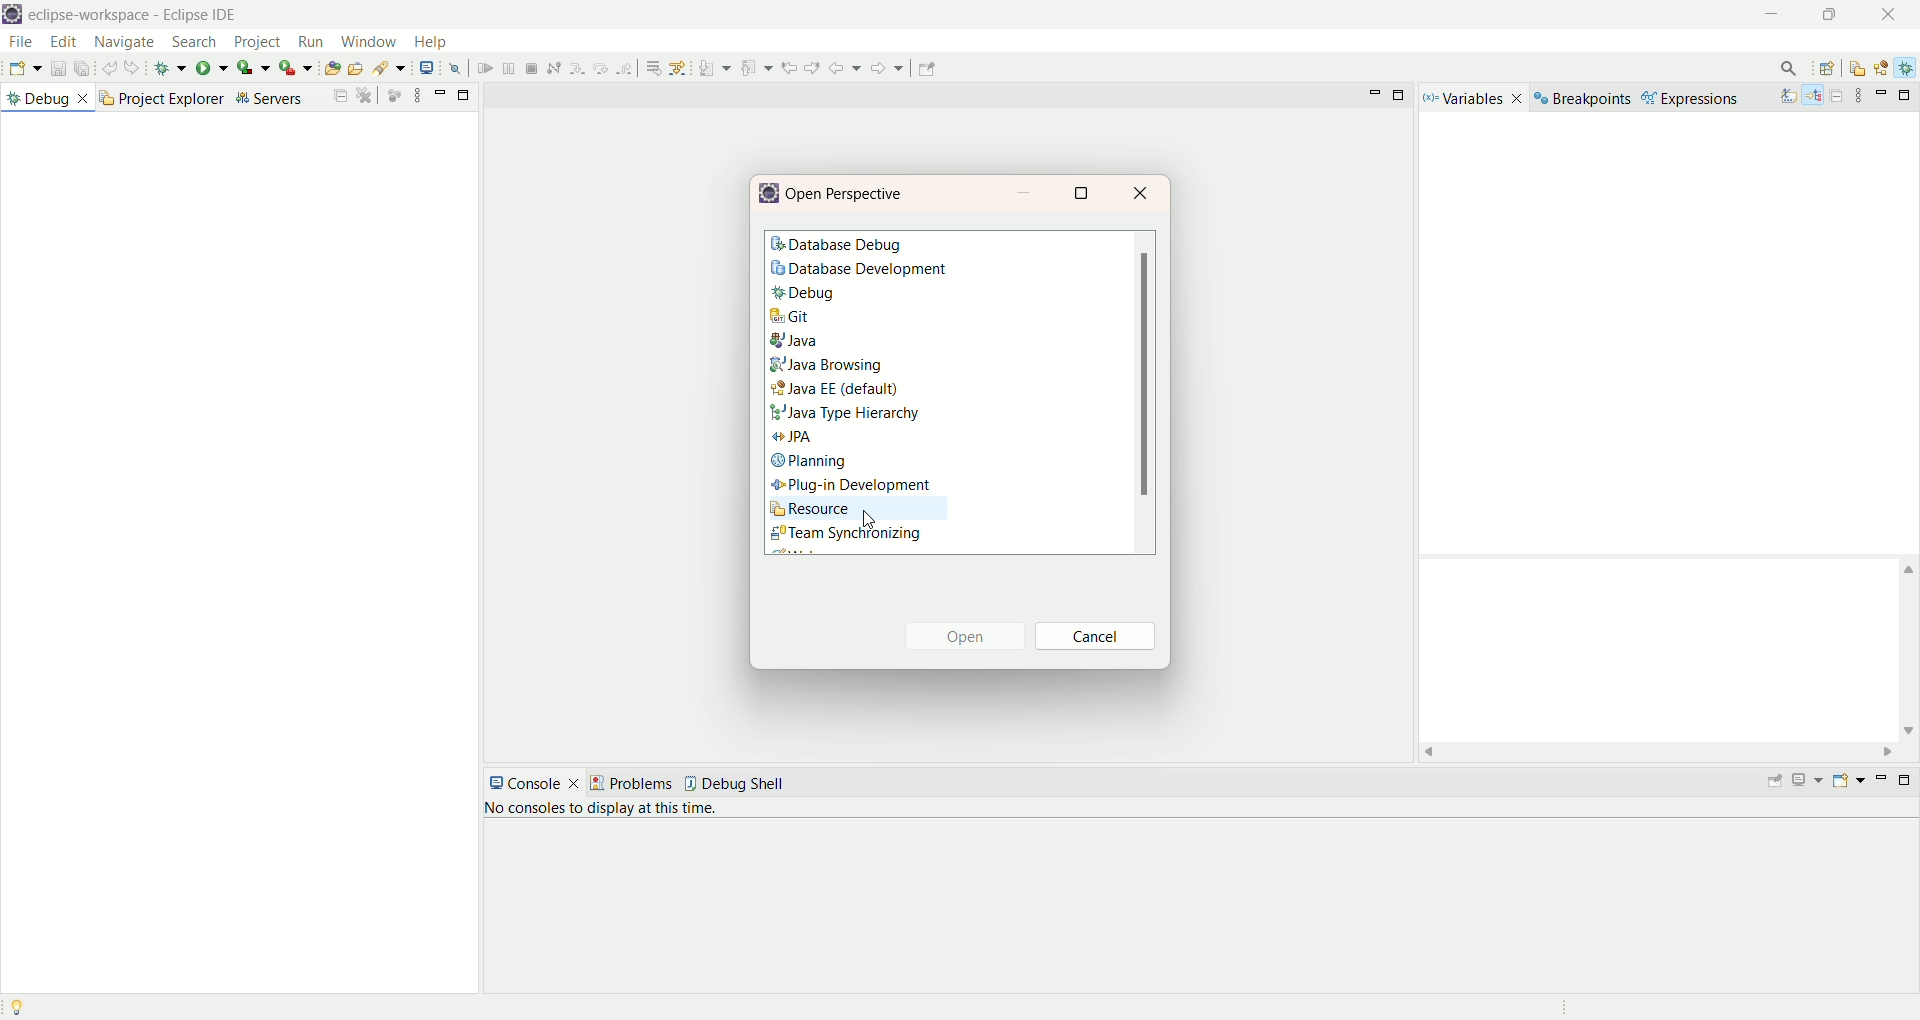  Describe the element at coordinates (1473, 97) in the screenshot. I see `variables` at that location.